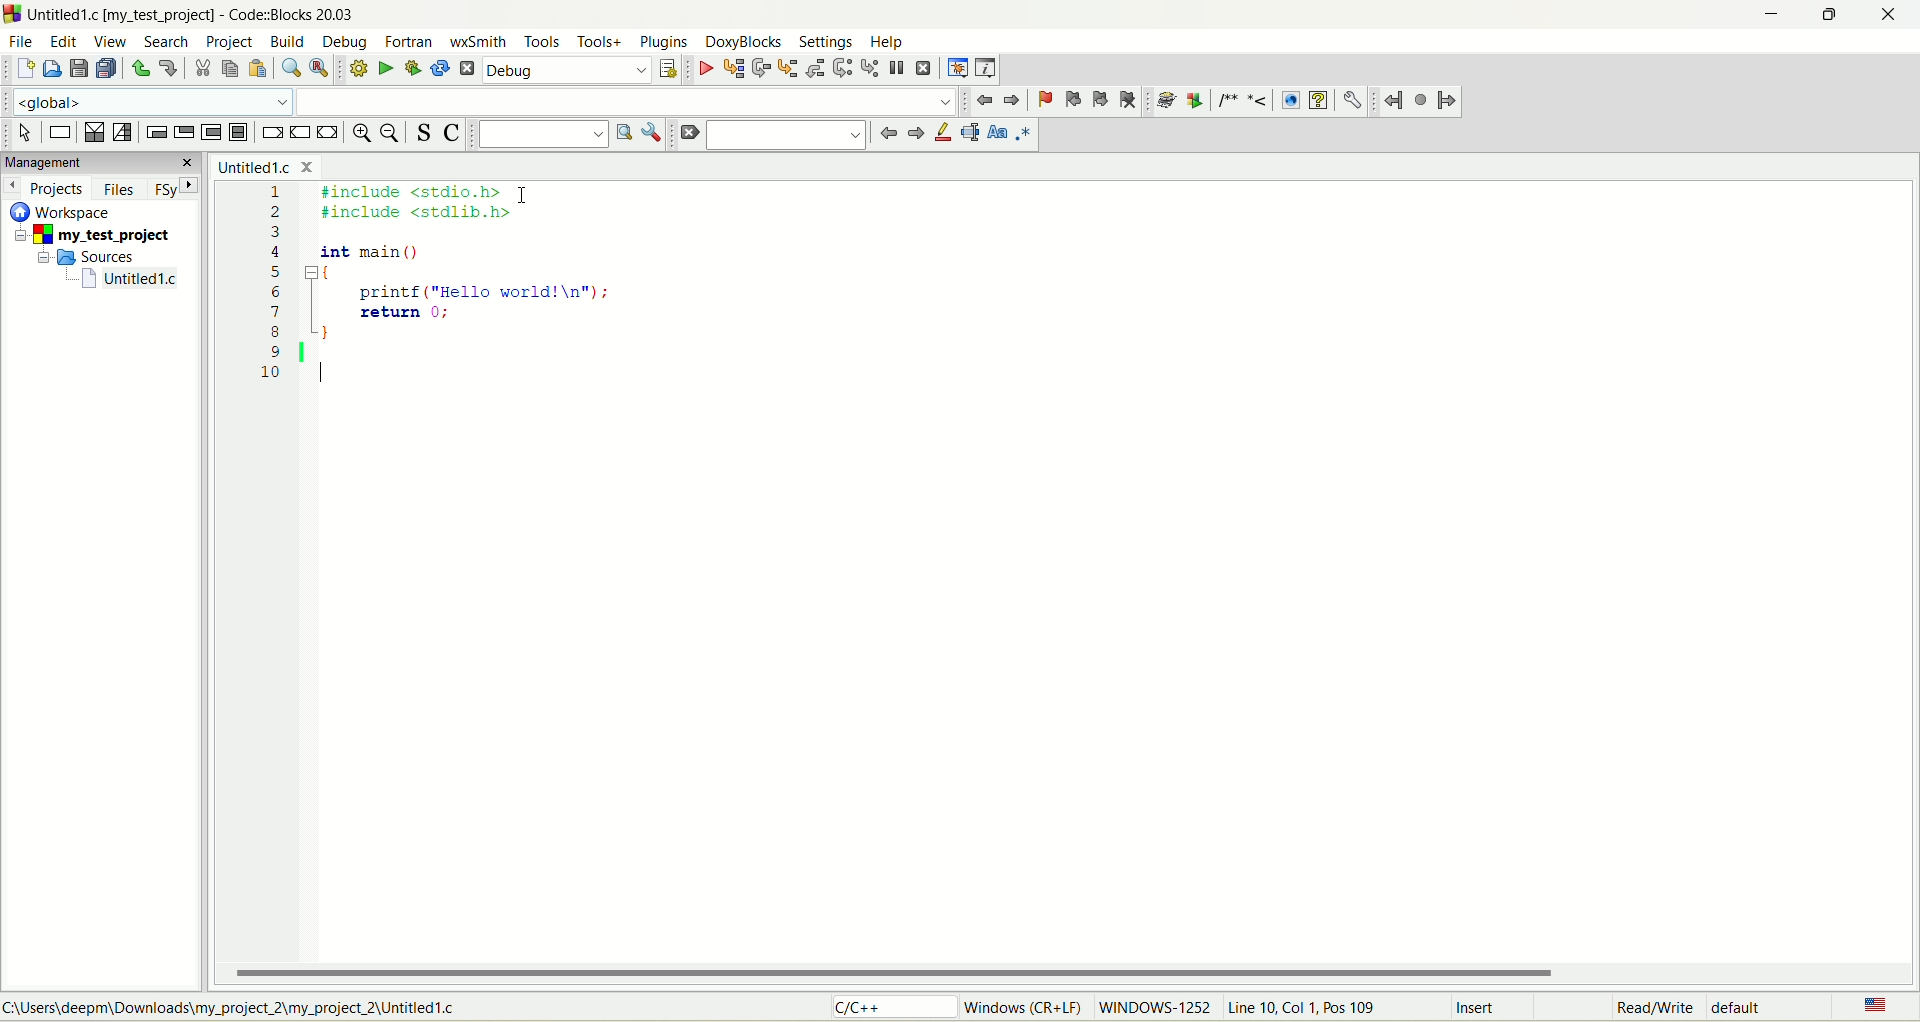 This screenshot has height=1022, width=1920. Describe the element at coordinates (52, 69) in the screenshot. I see `open` at that location.